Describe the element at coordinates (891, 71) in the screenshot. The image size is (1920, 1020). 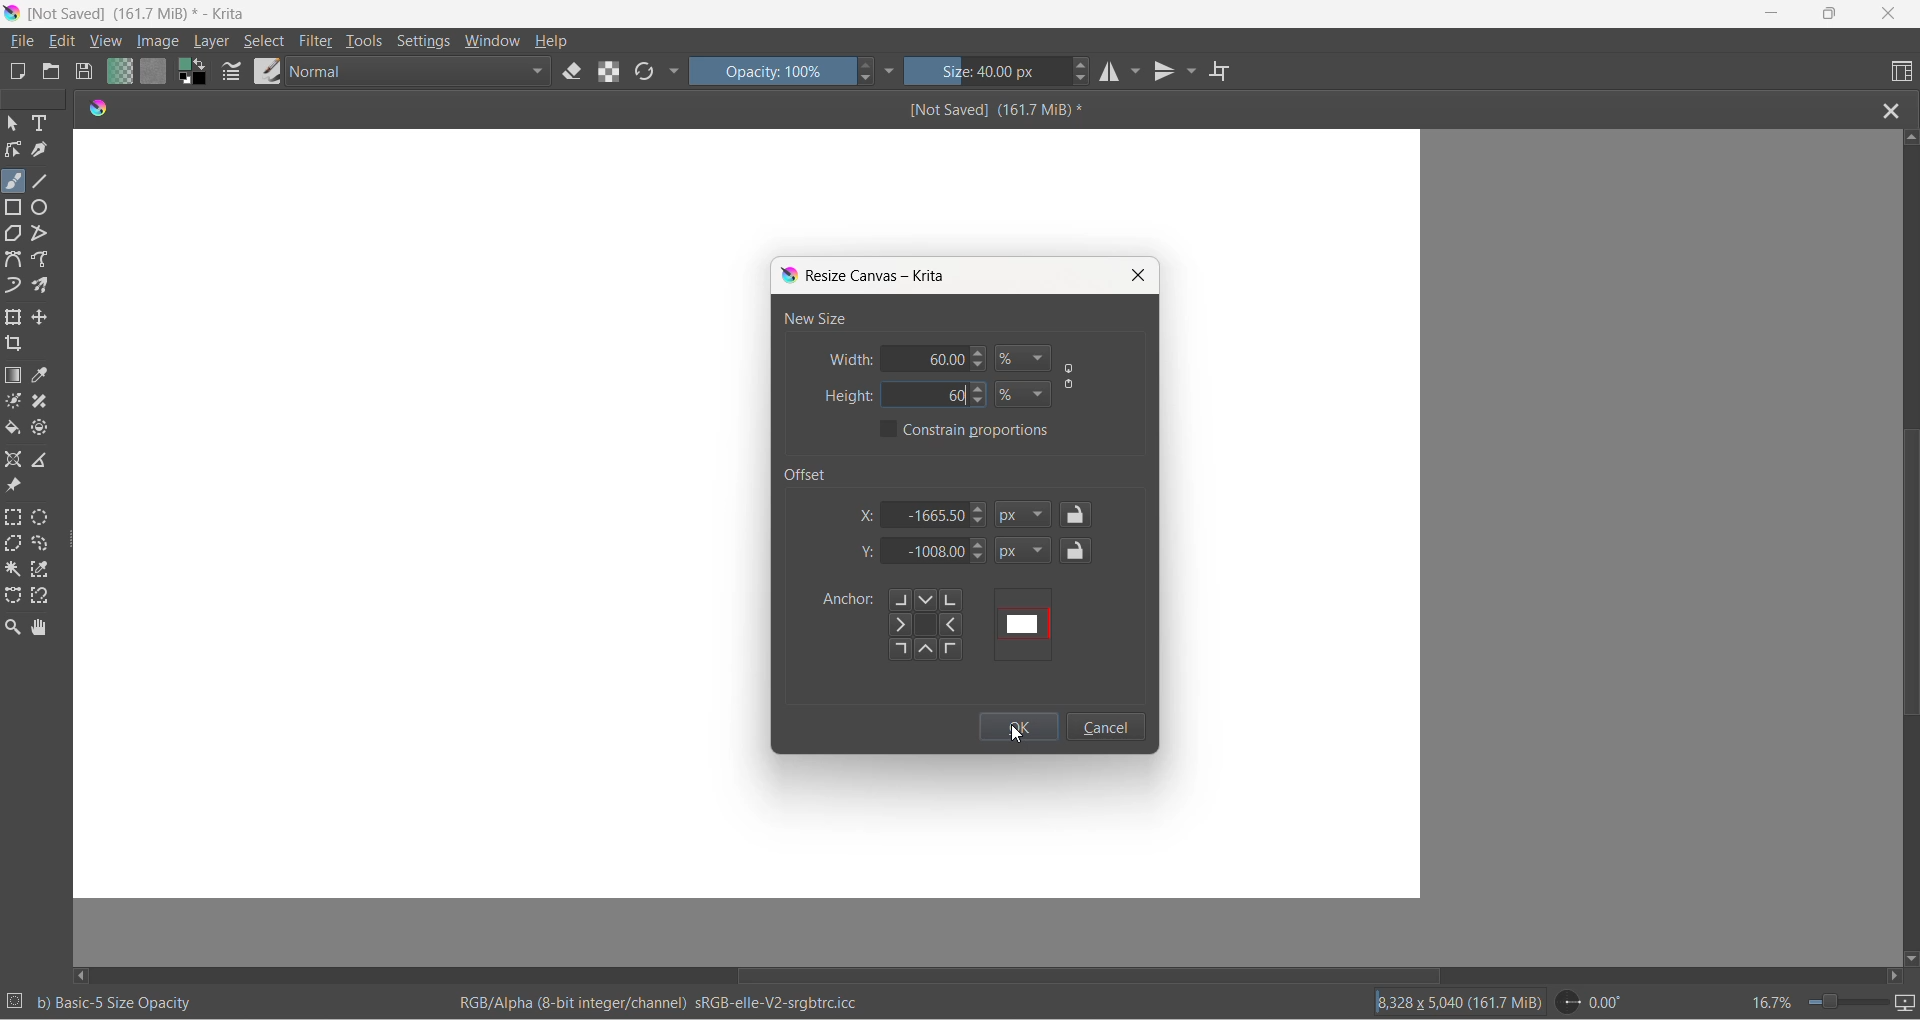
I see `more settings dropdown button` at that location.